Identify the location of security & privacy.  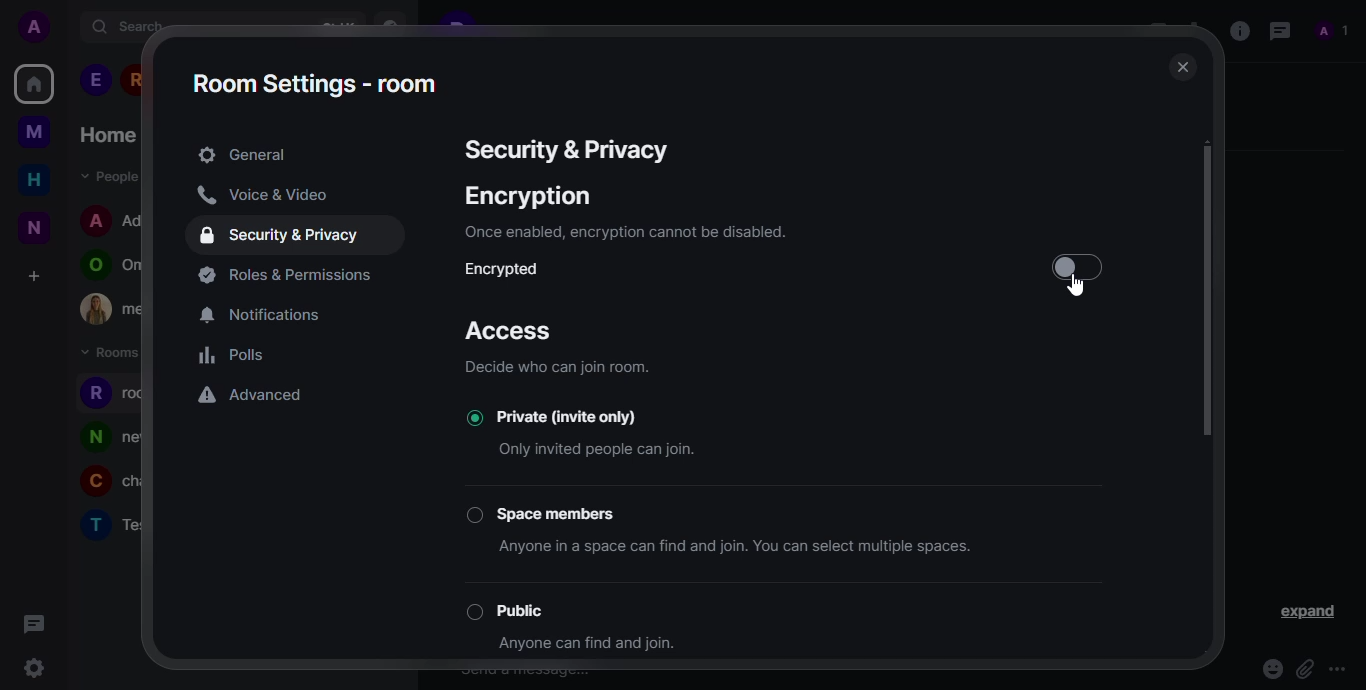
(289, 235).